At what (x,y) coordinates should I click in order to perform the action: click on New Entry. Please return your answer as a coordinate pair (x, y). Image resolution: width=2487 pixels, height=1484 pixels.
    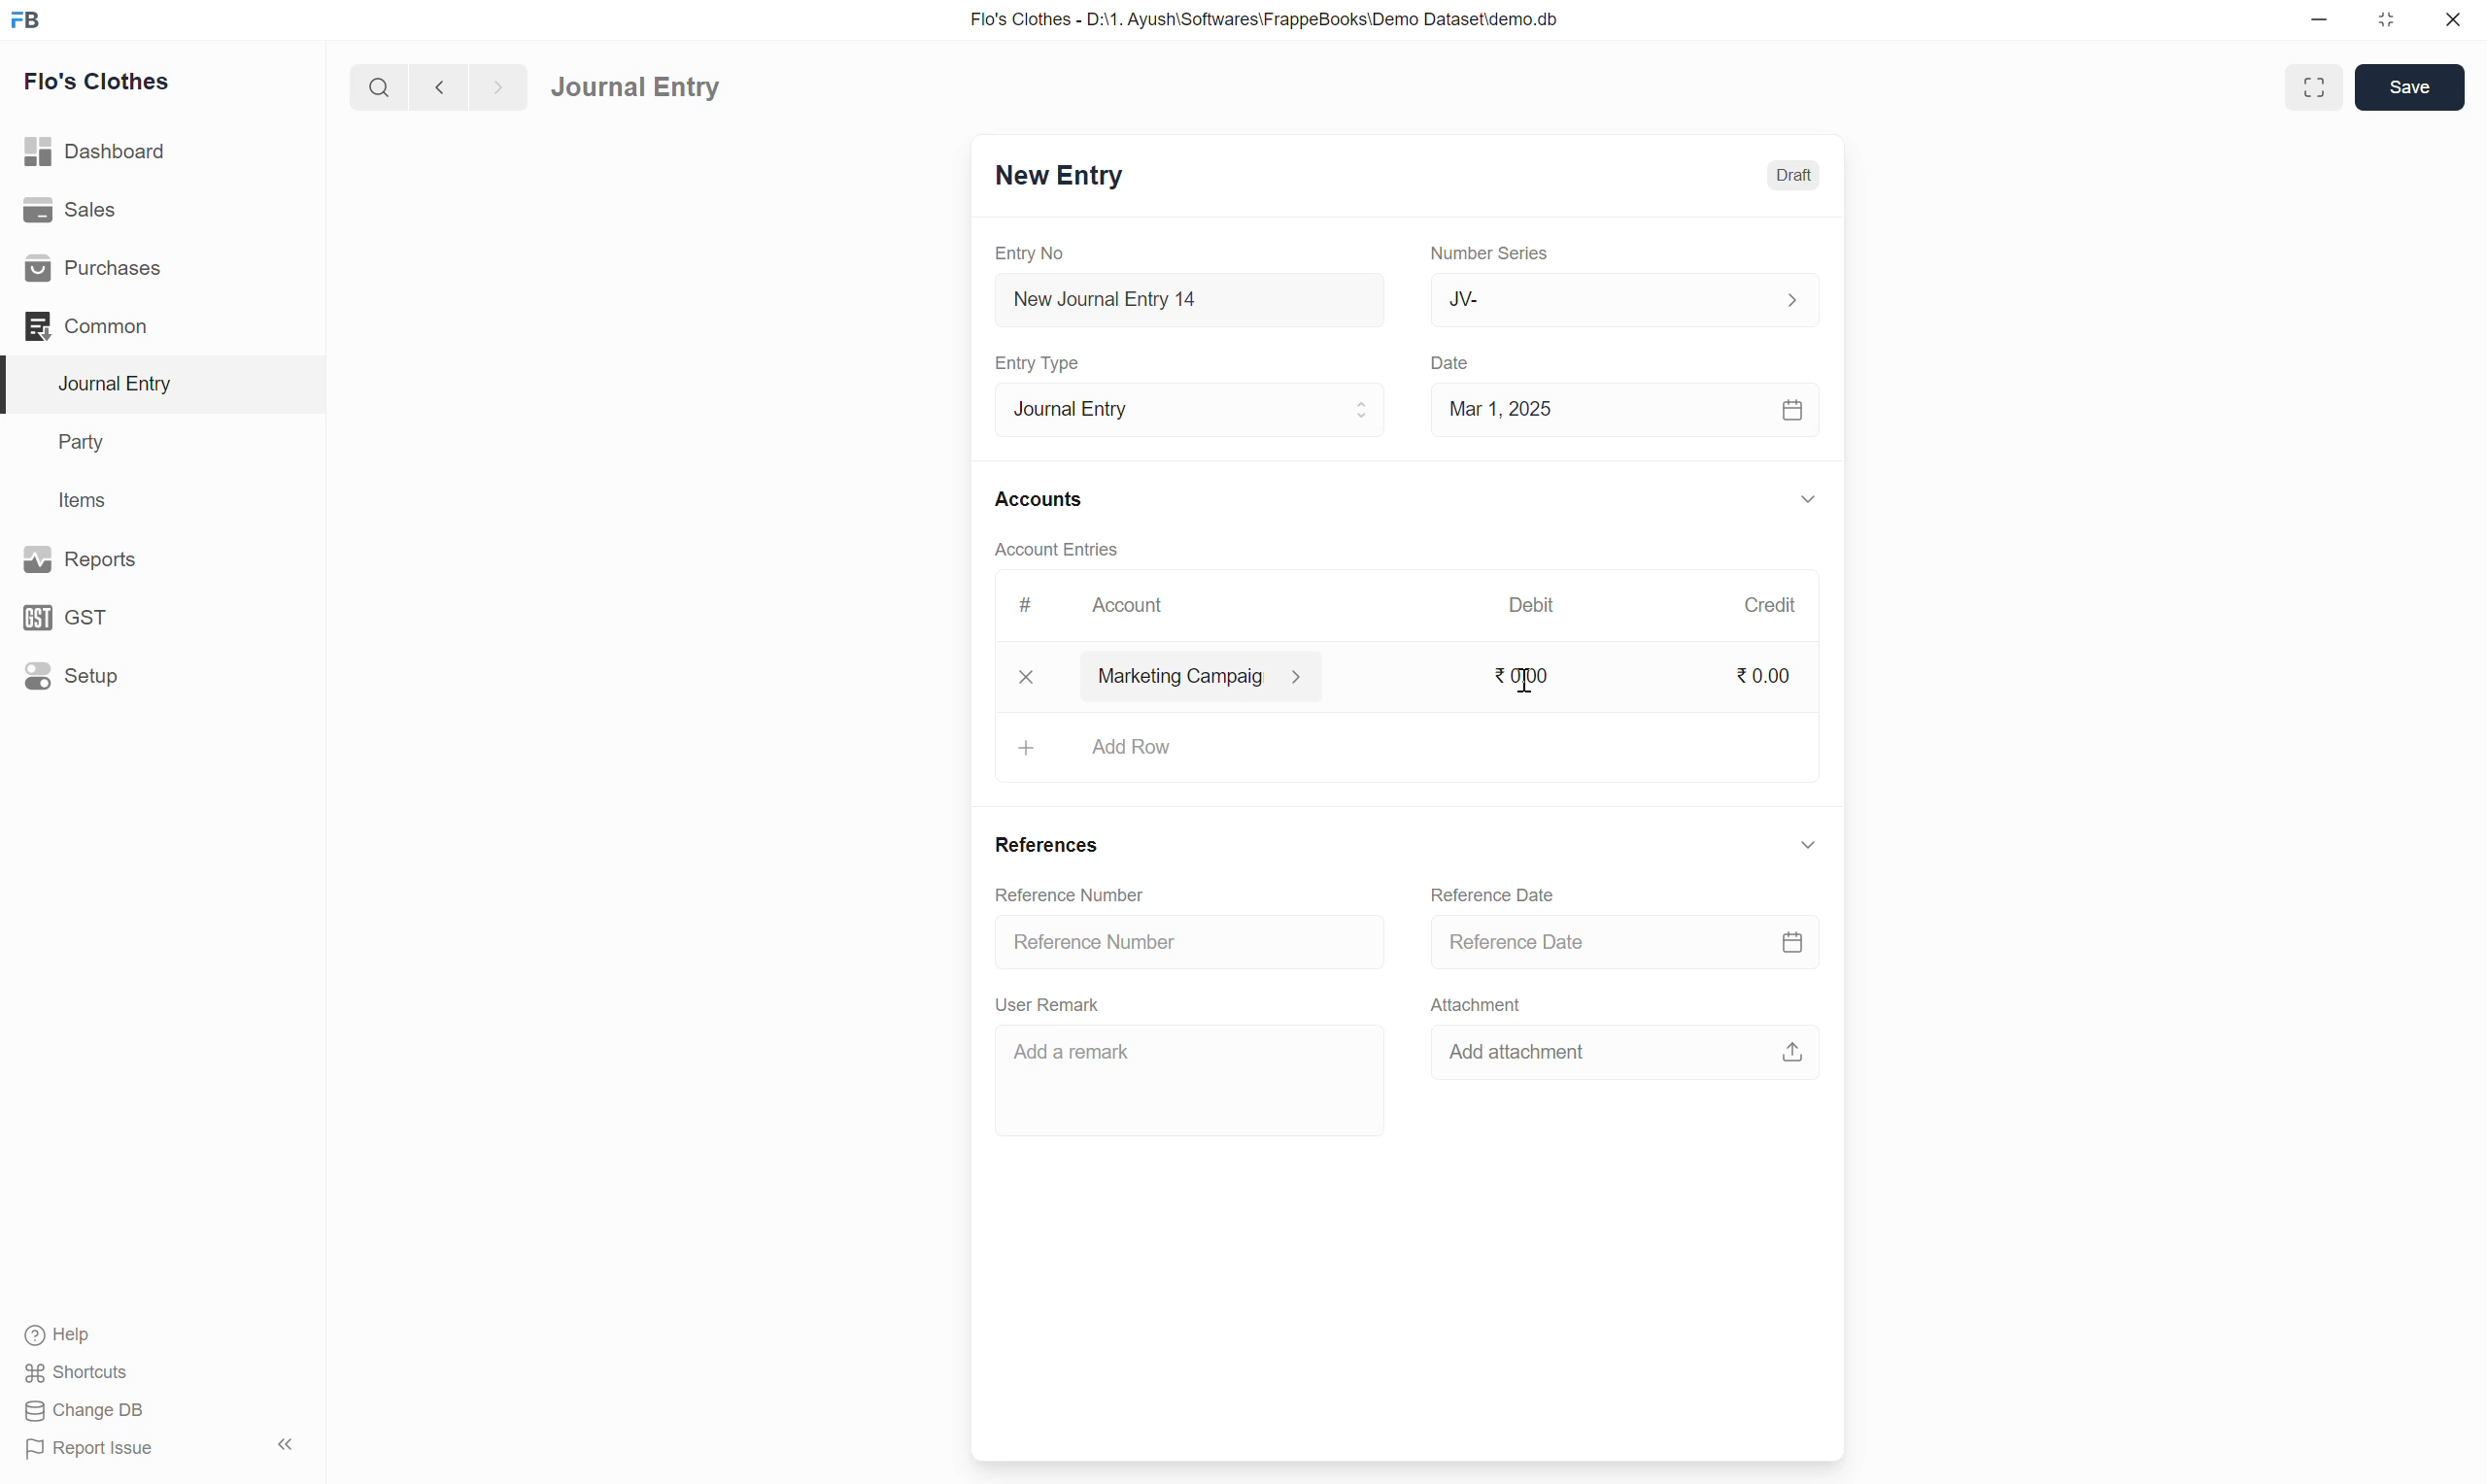
    Looking at the image, I should click on (1059, 173).